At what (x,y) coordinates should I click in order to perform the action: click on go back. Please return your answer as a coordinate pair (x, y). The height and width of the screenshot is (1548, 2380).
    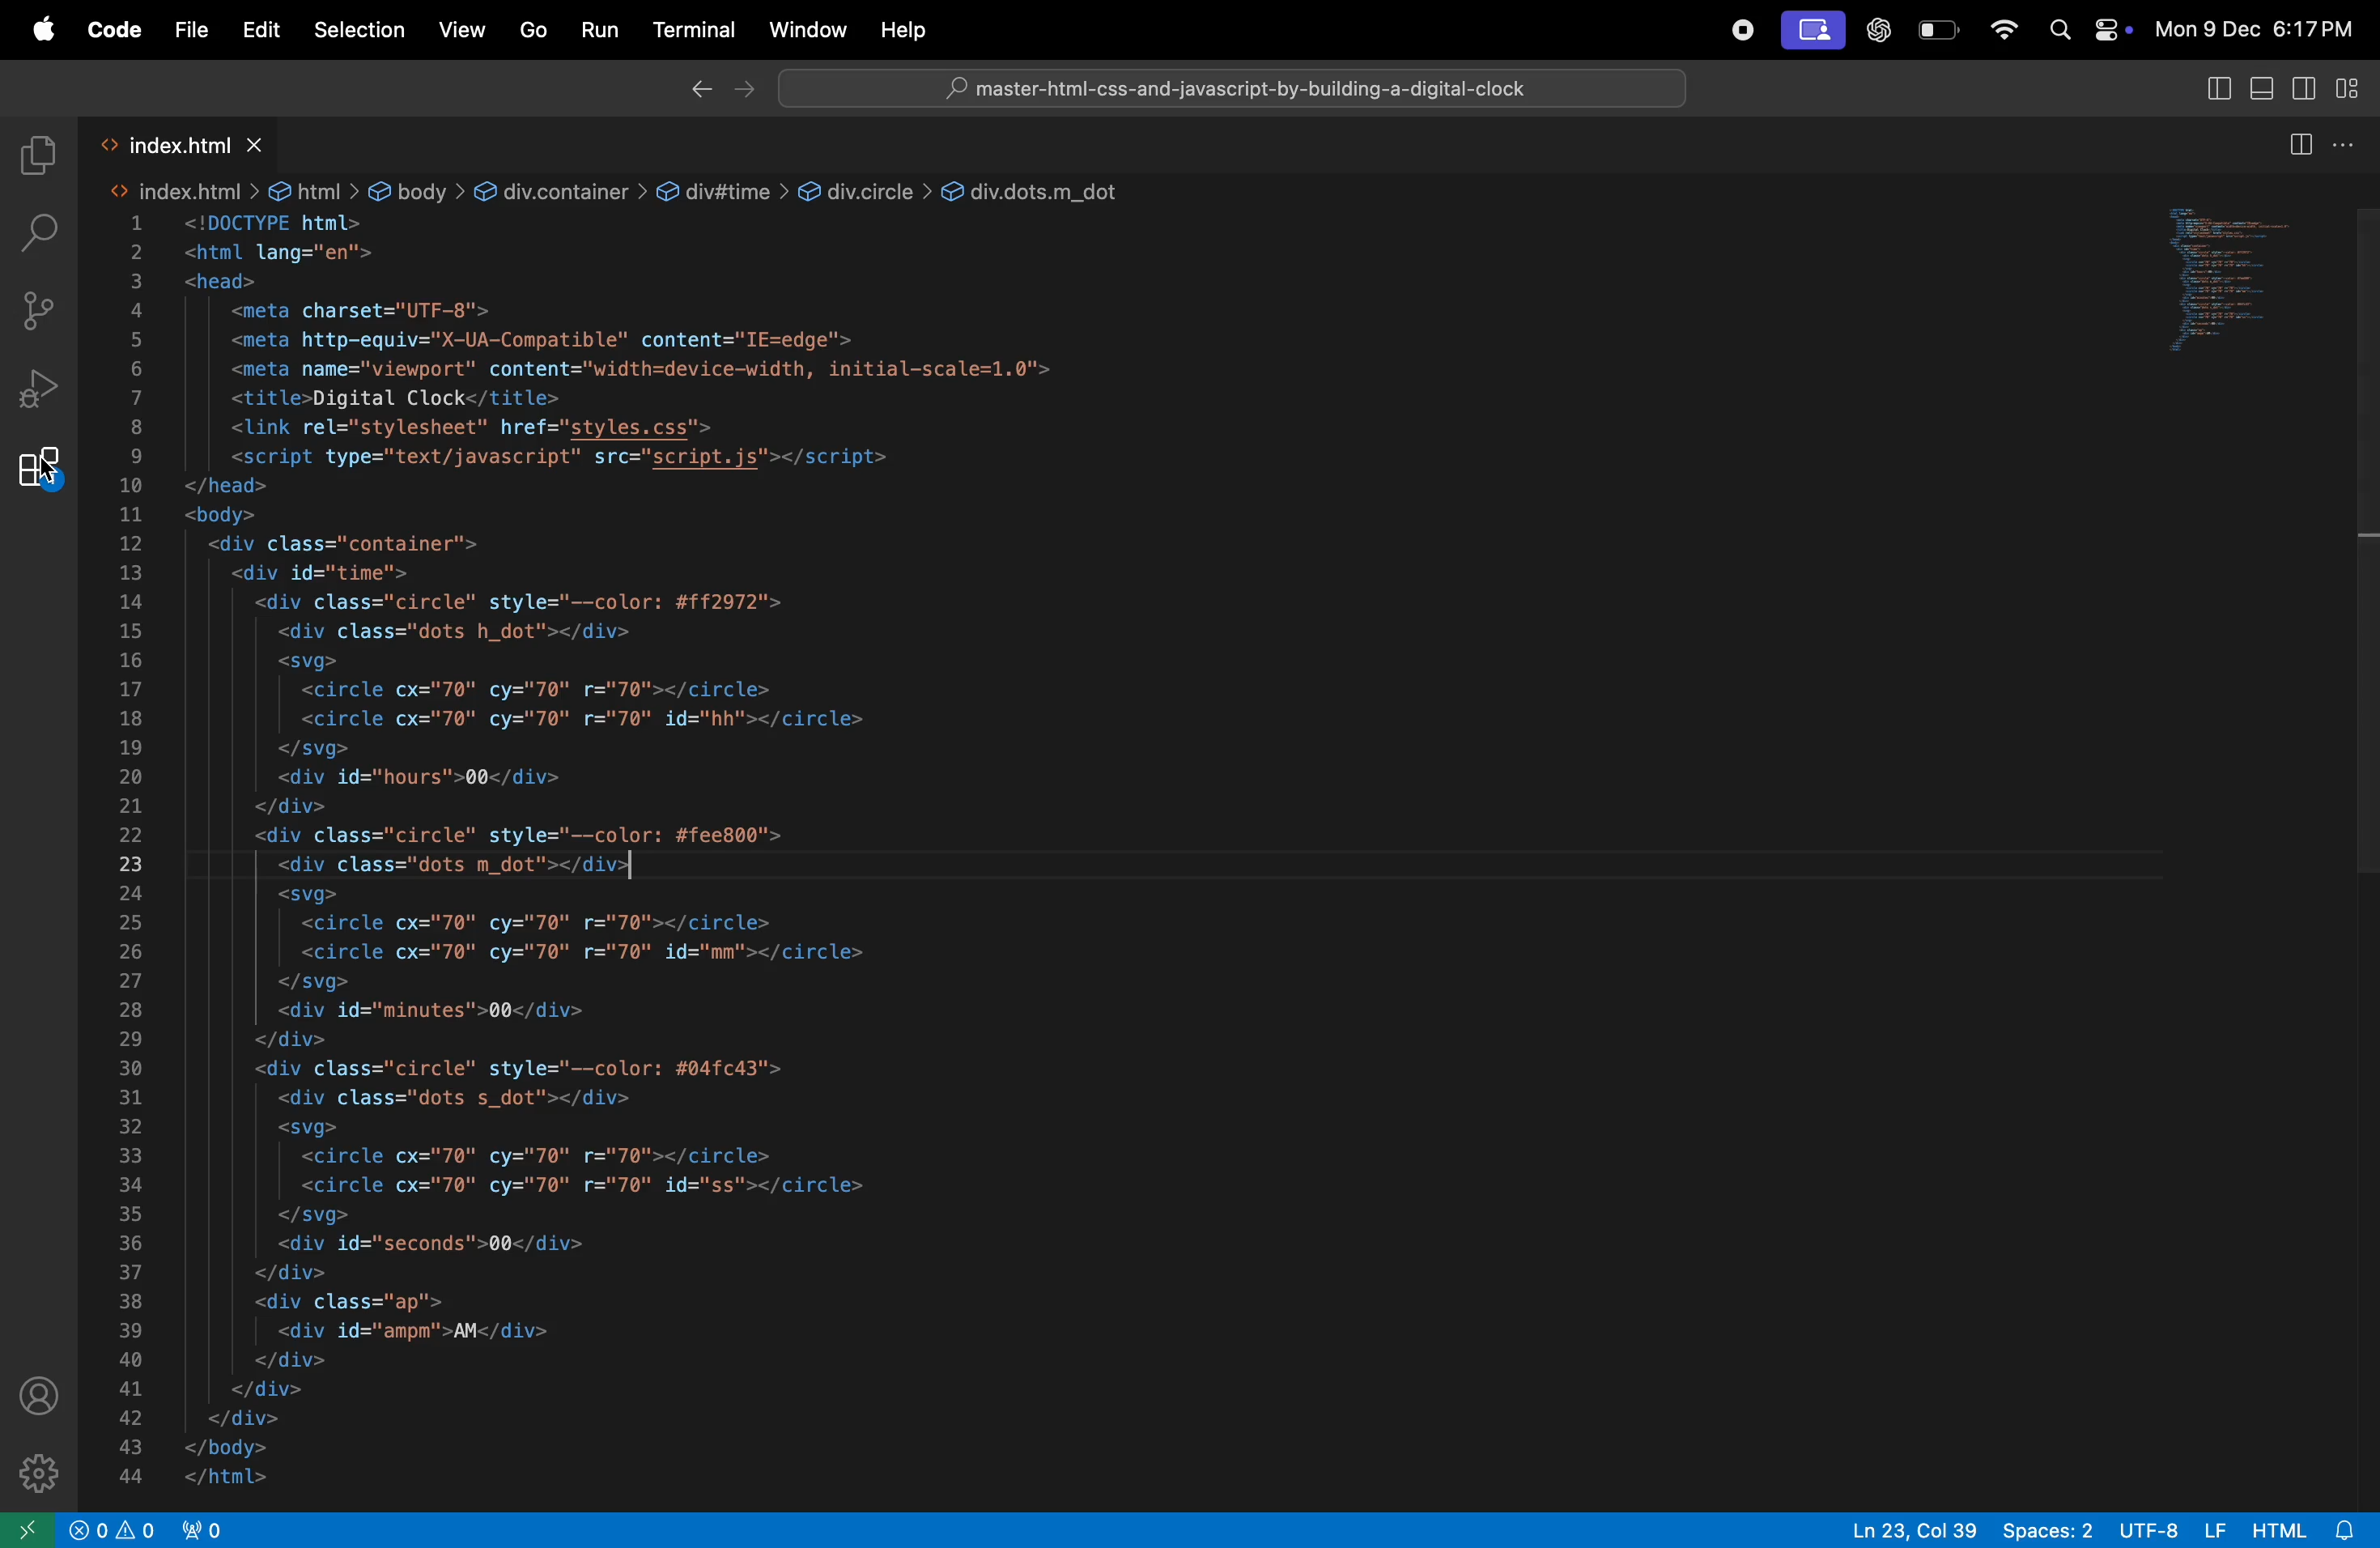
    Looking at the image, I should click on (25, 1530).